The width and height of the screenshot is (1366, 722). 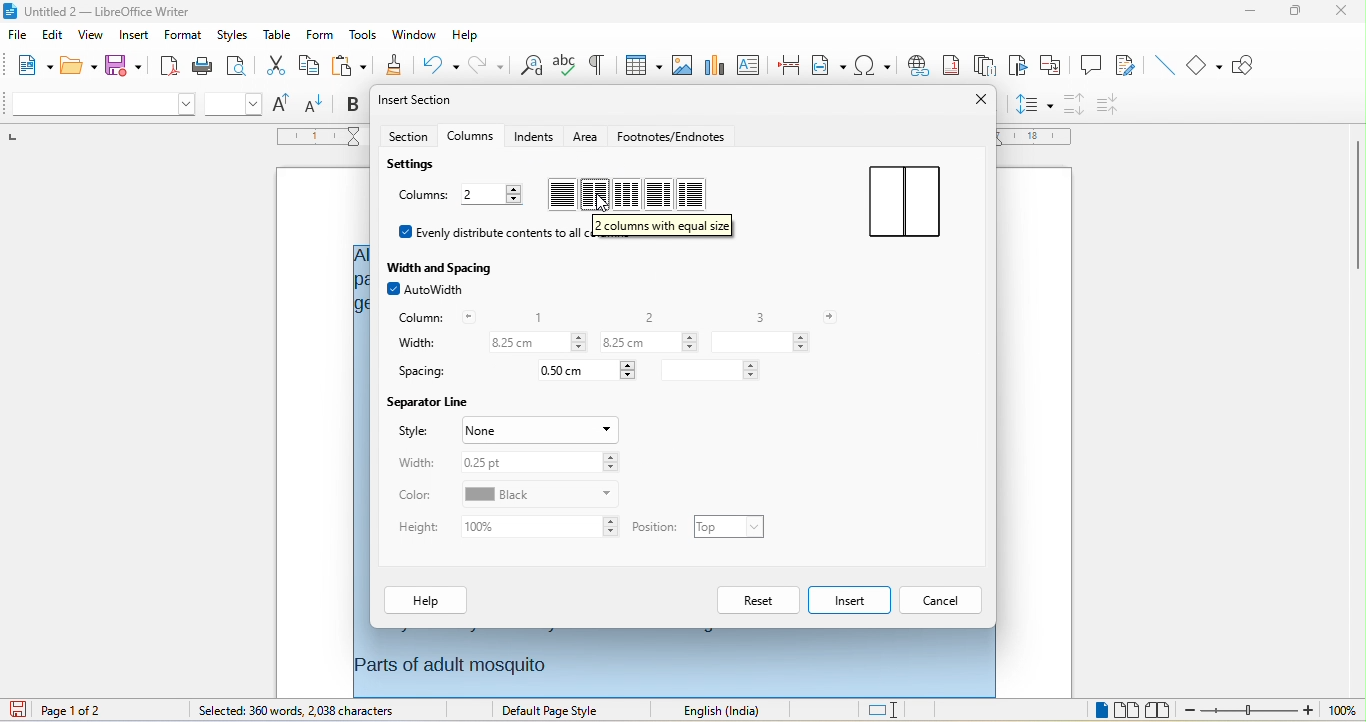 I want to click on 2 column with equal size in a page, so click(x=899, y=204).